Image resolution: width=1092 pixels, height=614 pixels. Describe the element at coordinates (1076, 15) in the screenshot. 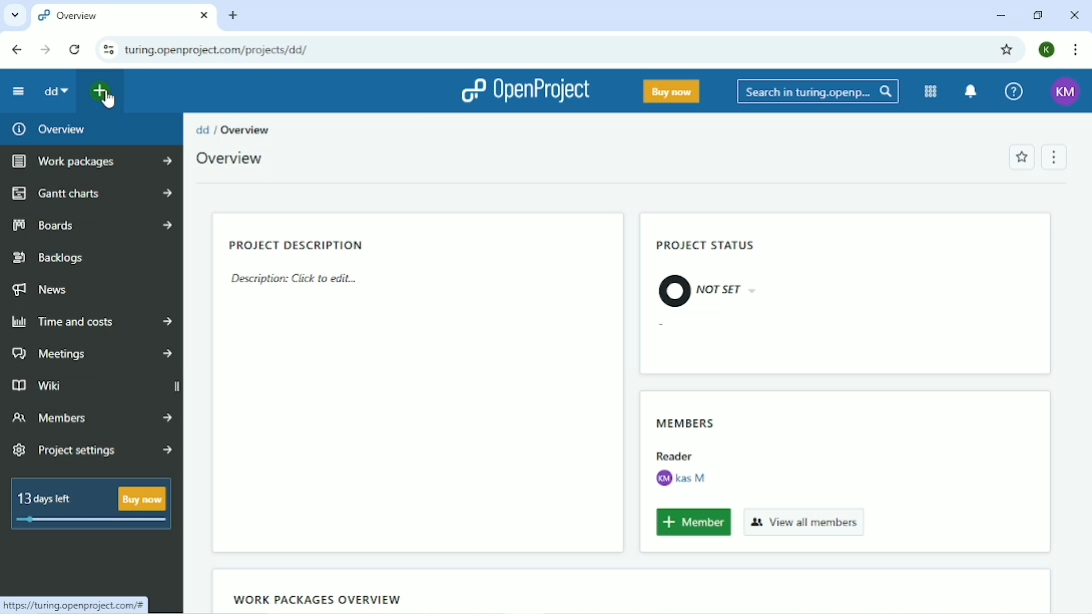

I see `Close` at that location.